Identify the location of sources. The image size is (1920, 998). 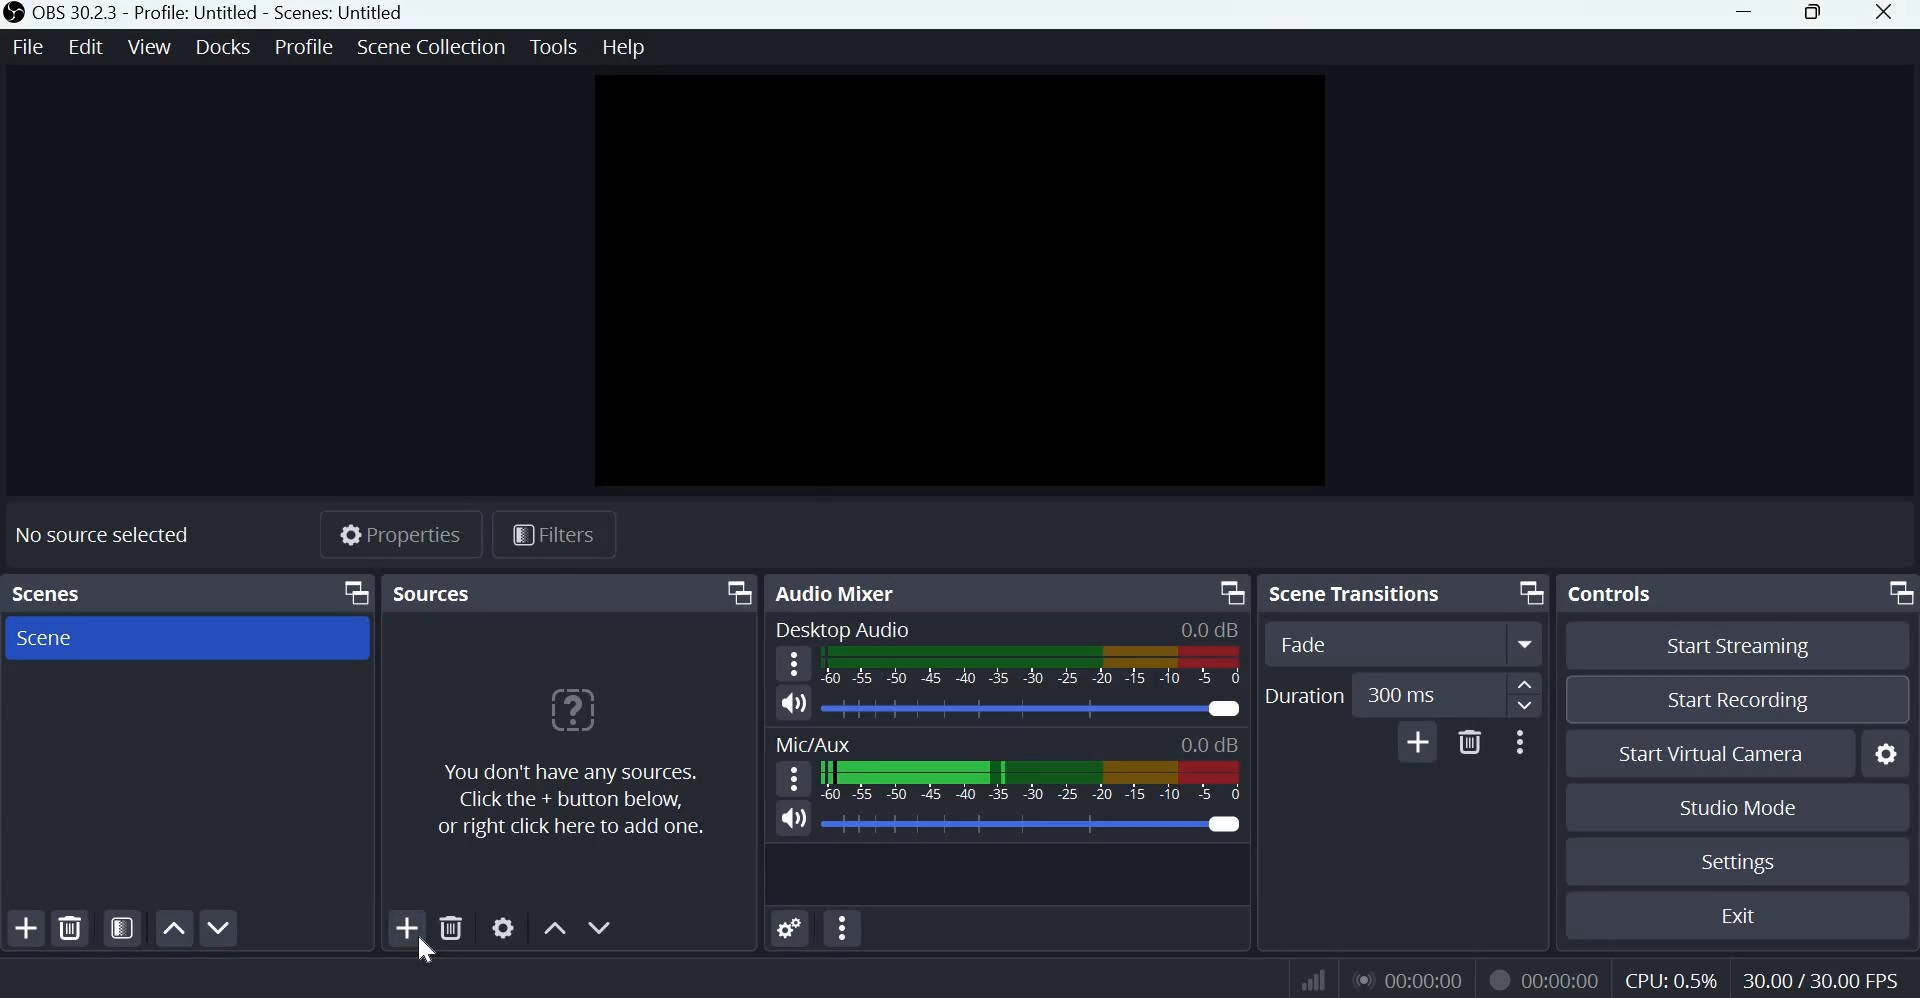
(451, 593).